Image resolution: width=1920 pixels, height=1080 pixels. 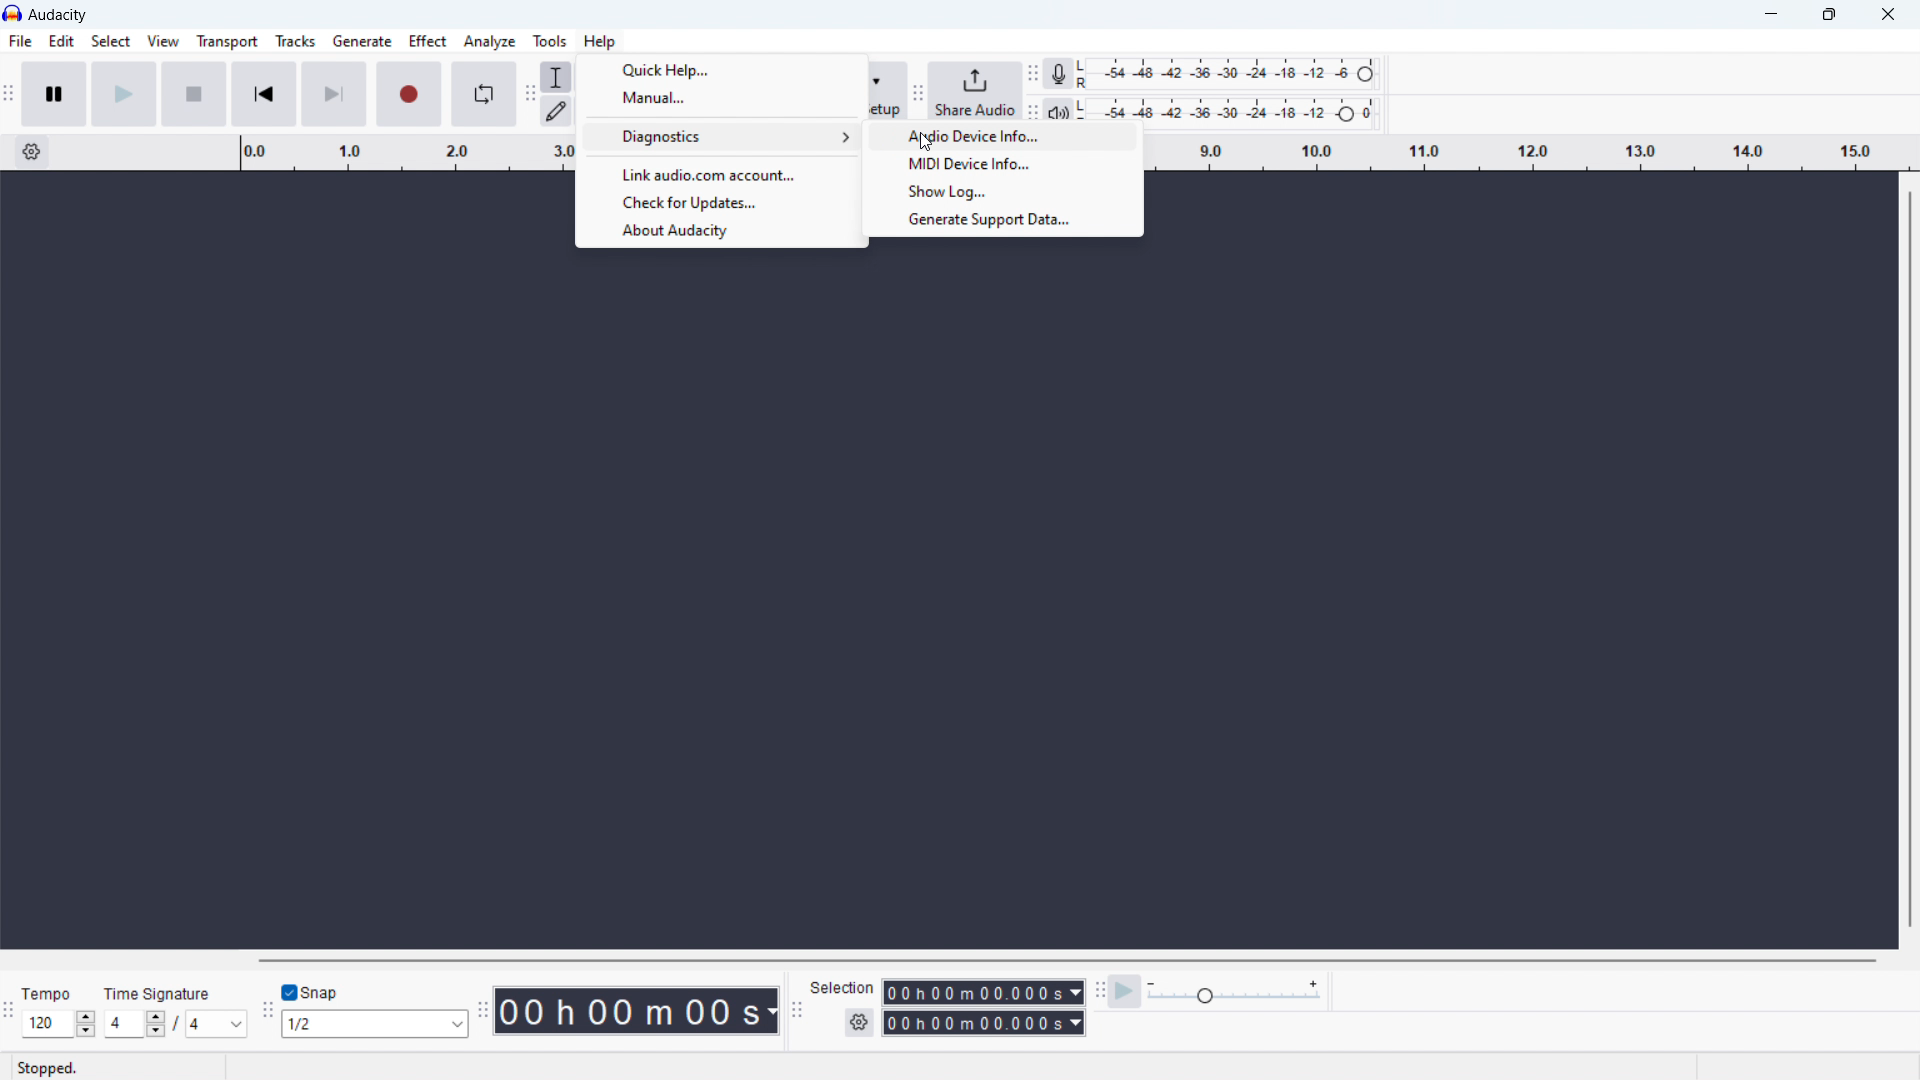 I want to click on link audio.com account, so click(x=721, y=174).